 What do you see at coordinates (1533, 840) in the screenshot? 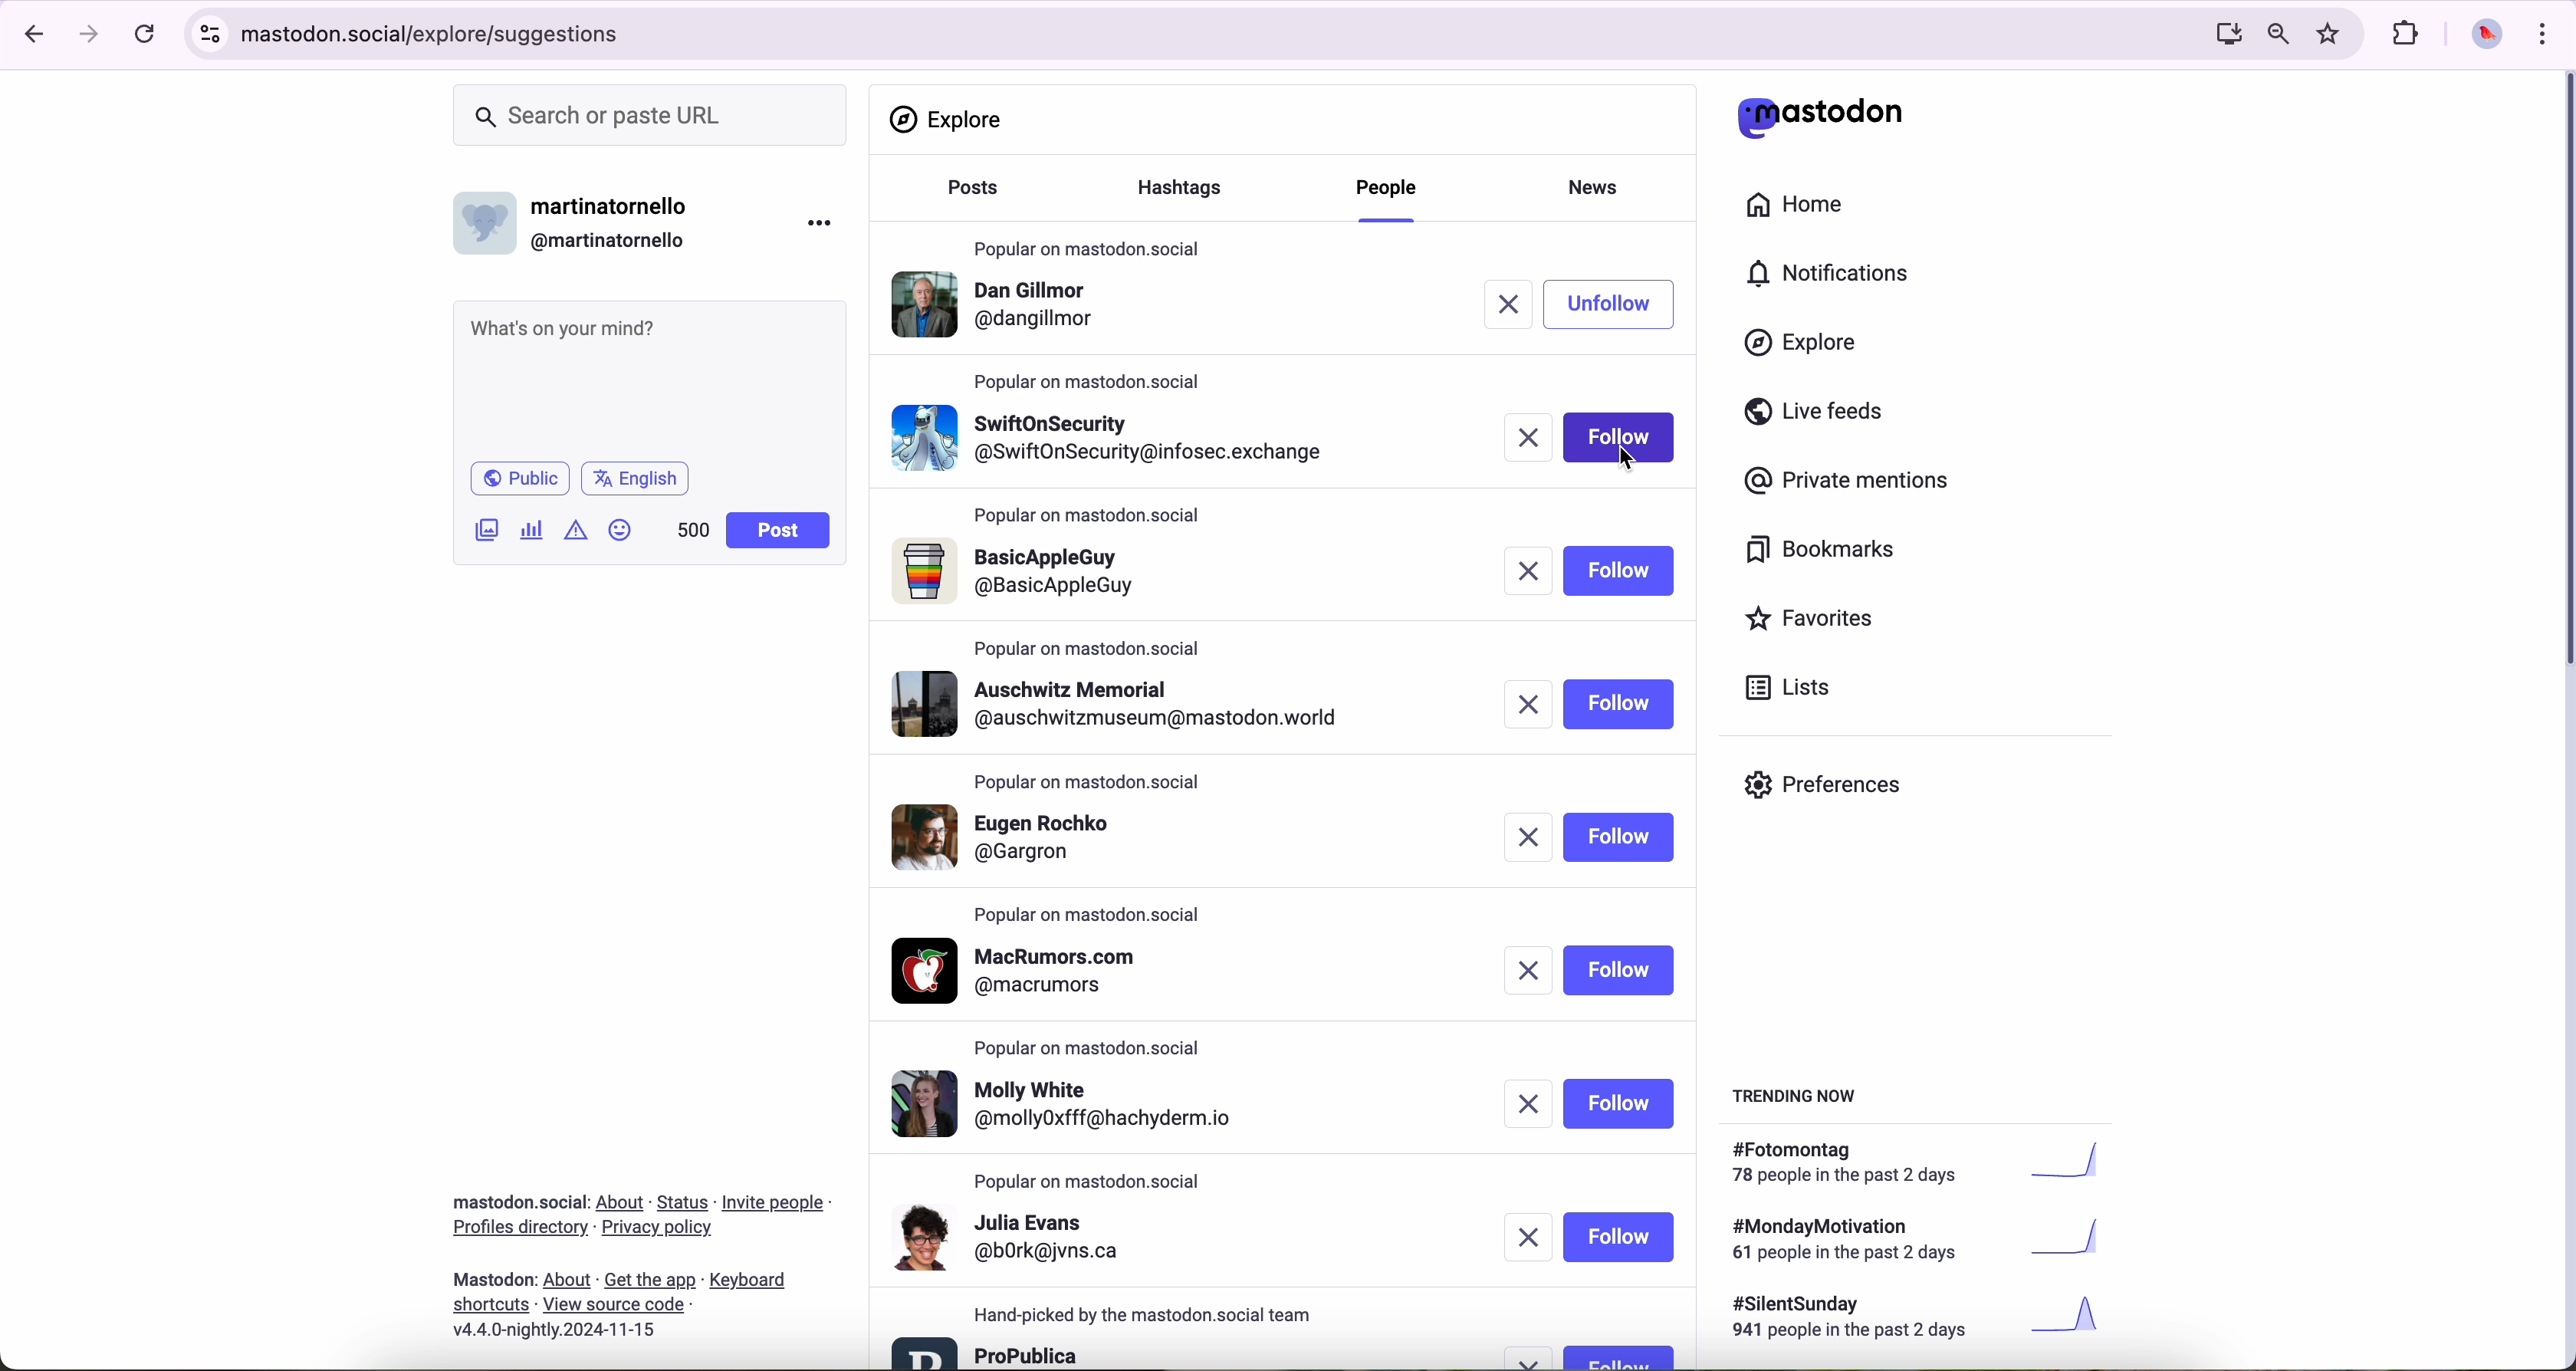
I see `remove` at bounding box center [1533, 840].